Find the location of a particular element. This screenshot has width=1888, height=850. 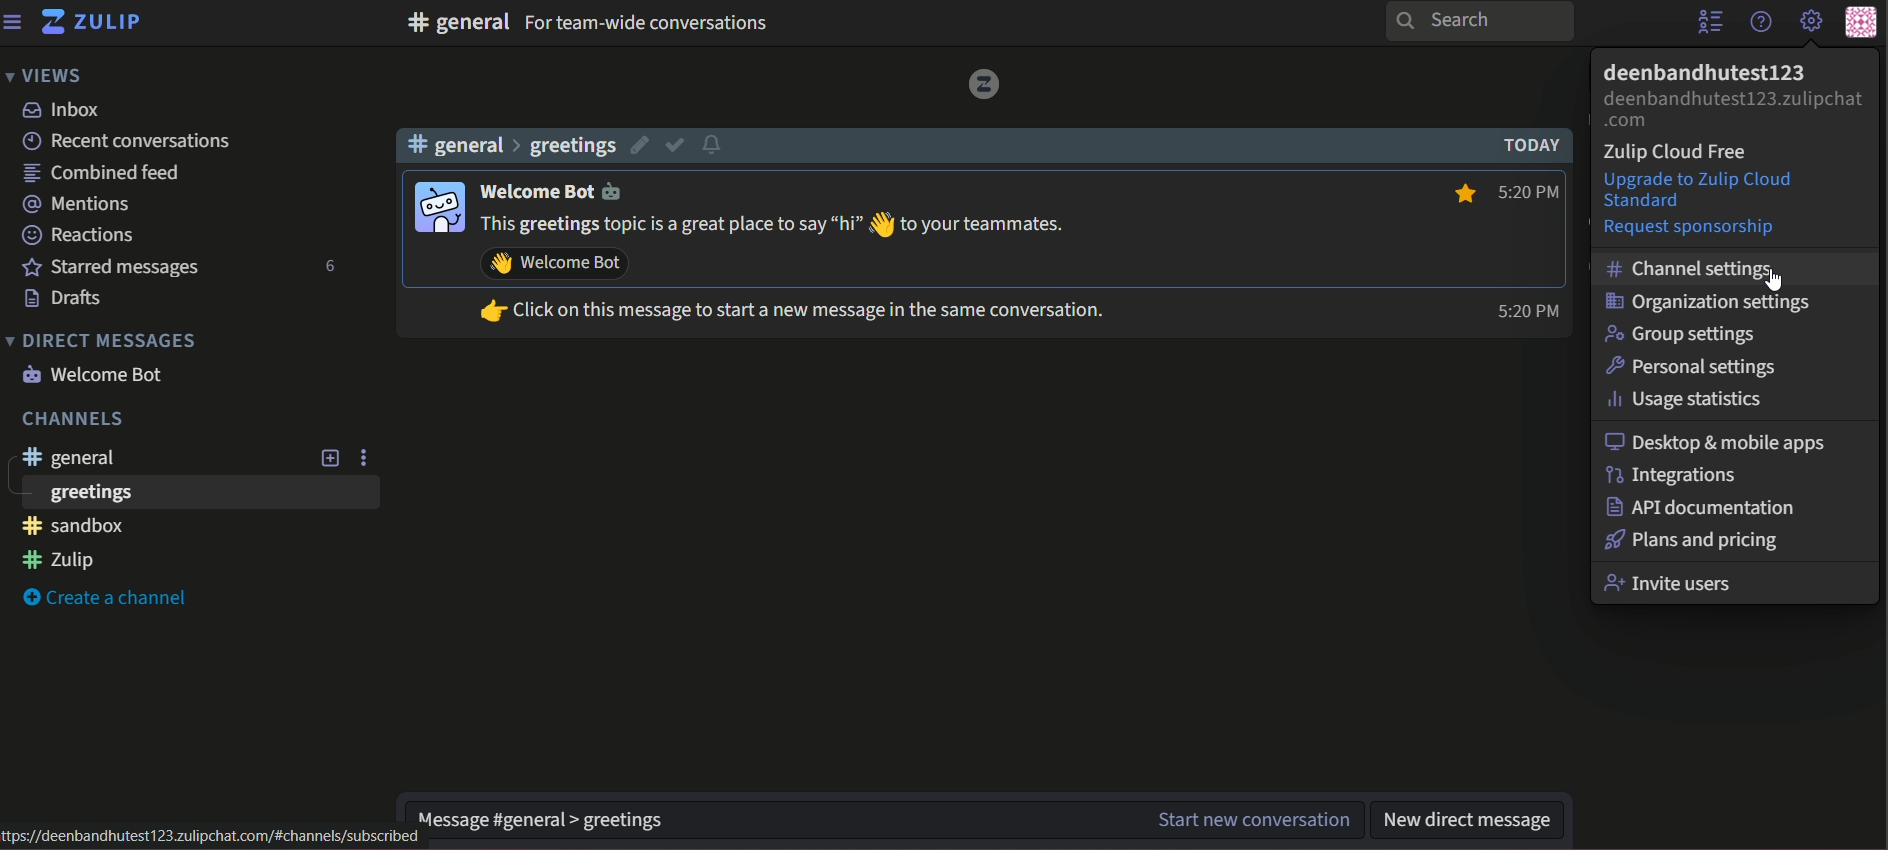

zulip cloud free is located at coordinates (1680, 154).